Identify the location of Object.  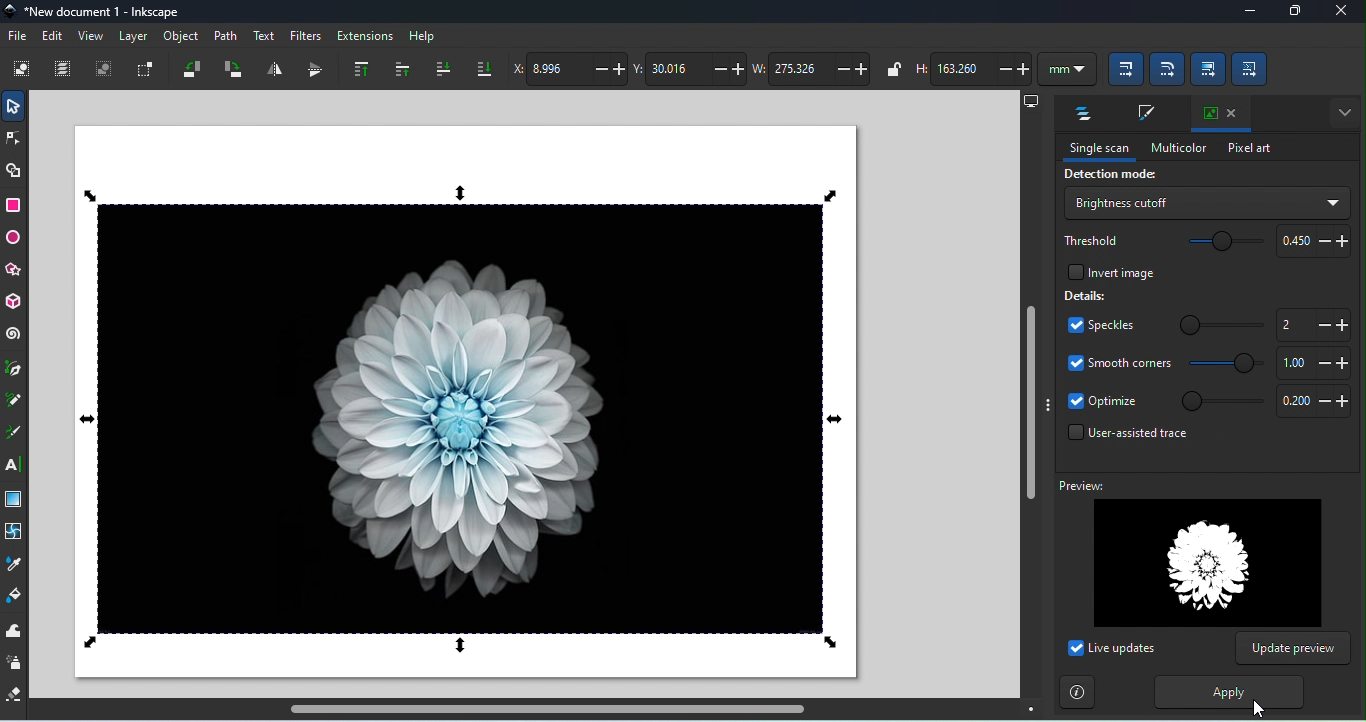
(181, 38).